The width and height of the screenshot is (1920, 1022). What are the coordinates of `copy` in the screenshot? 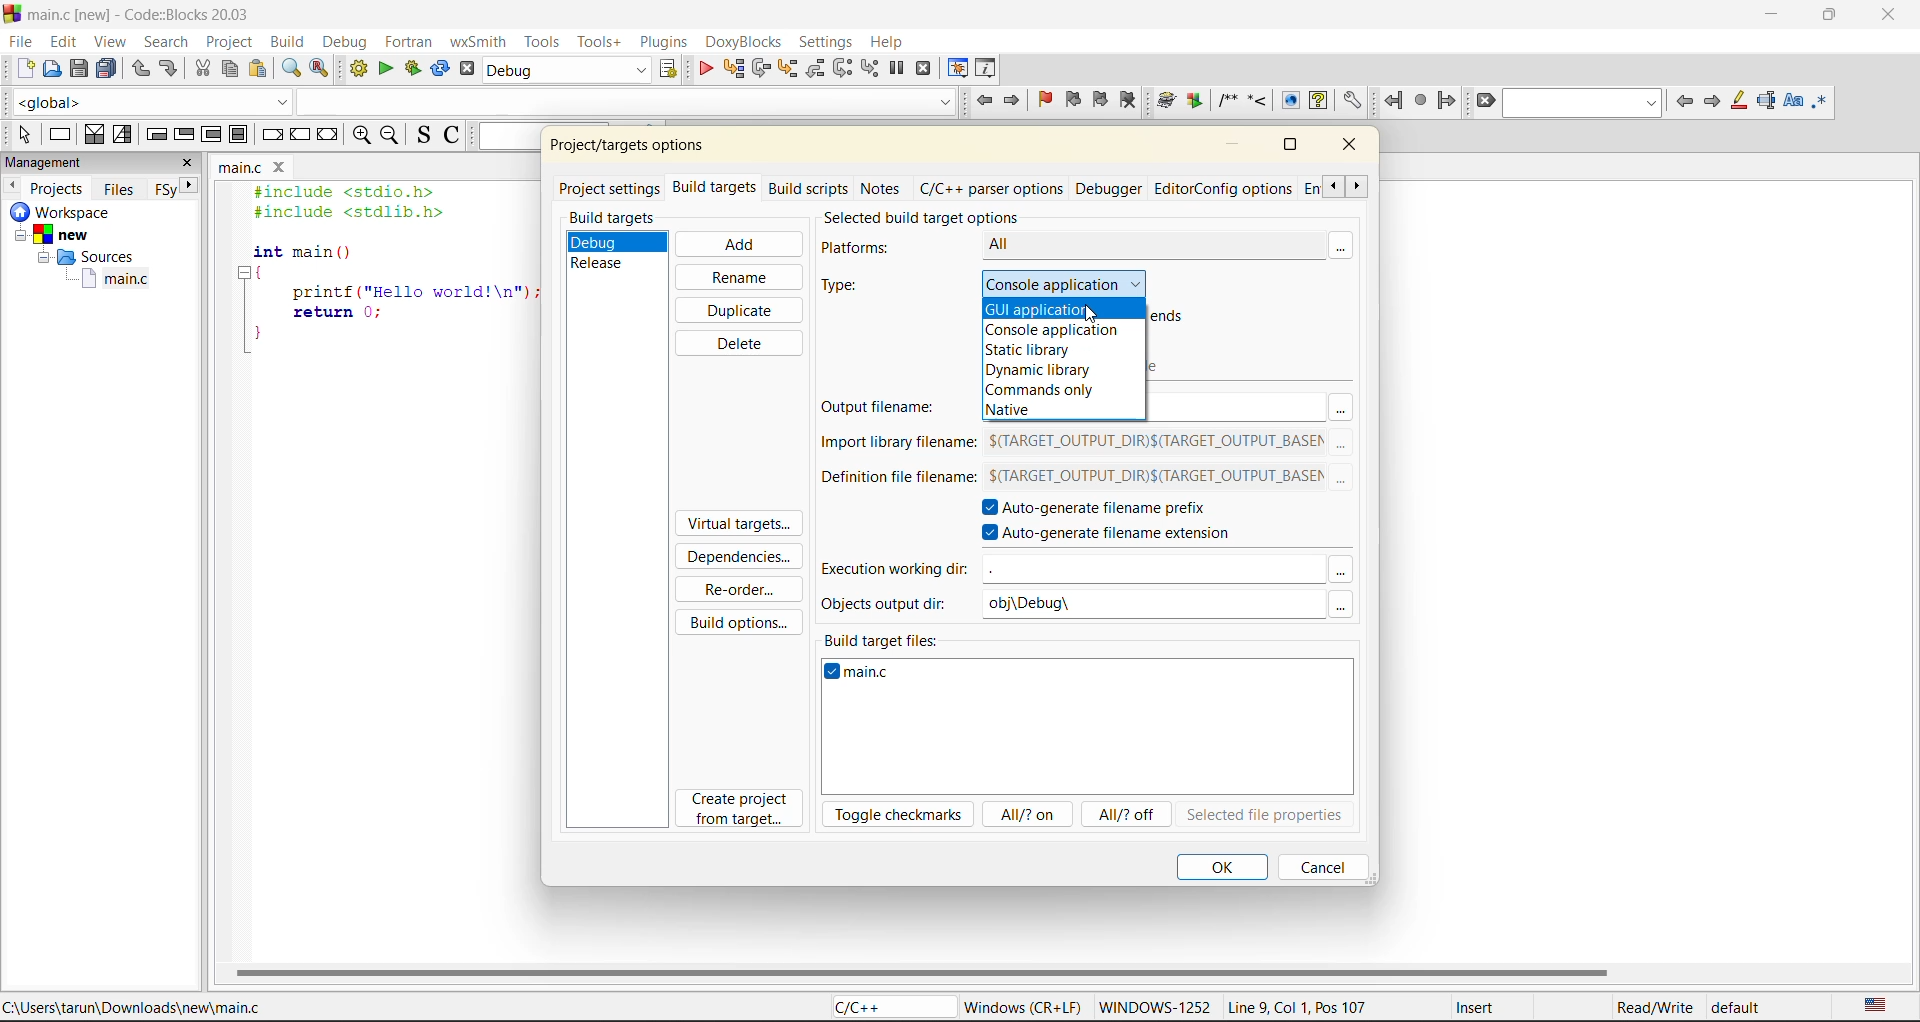 It's located at (231, 68).